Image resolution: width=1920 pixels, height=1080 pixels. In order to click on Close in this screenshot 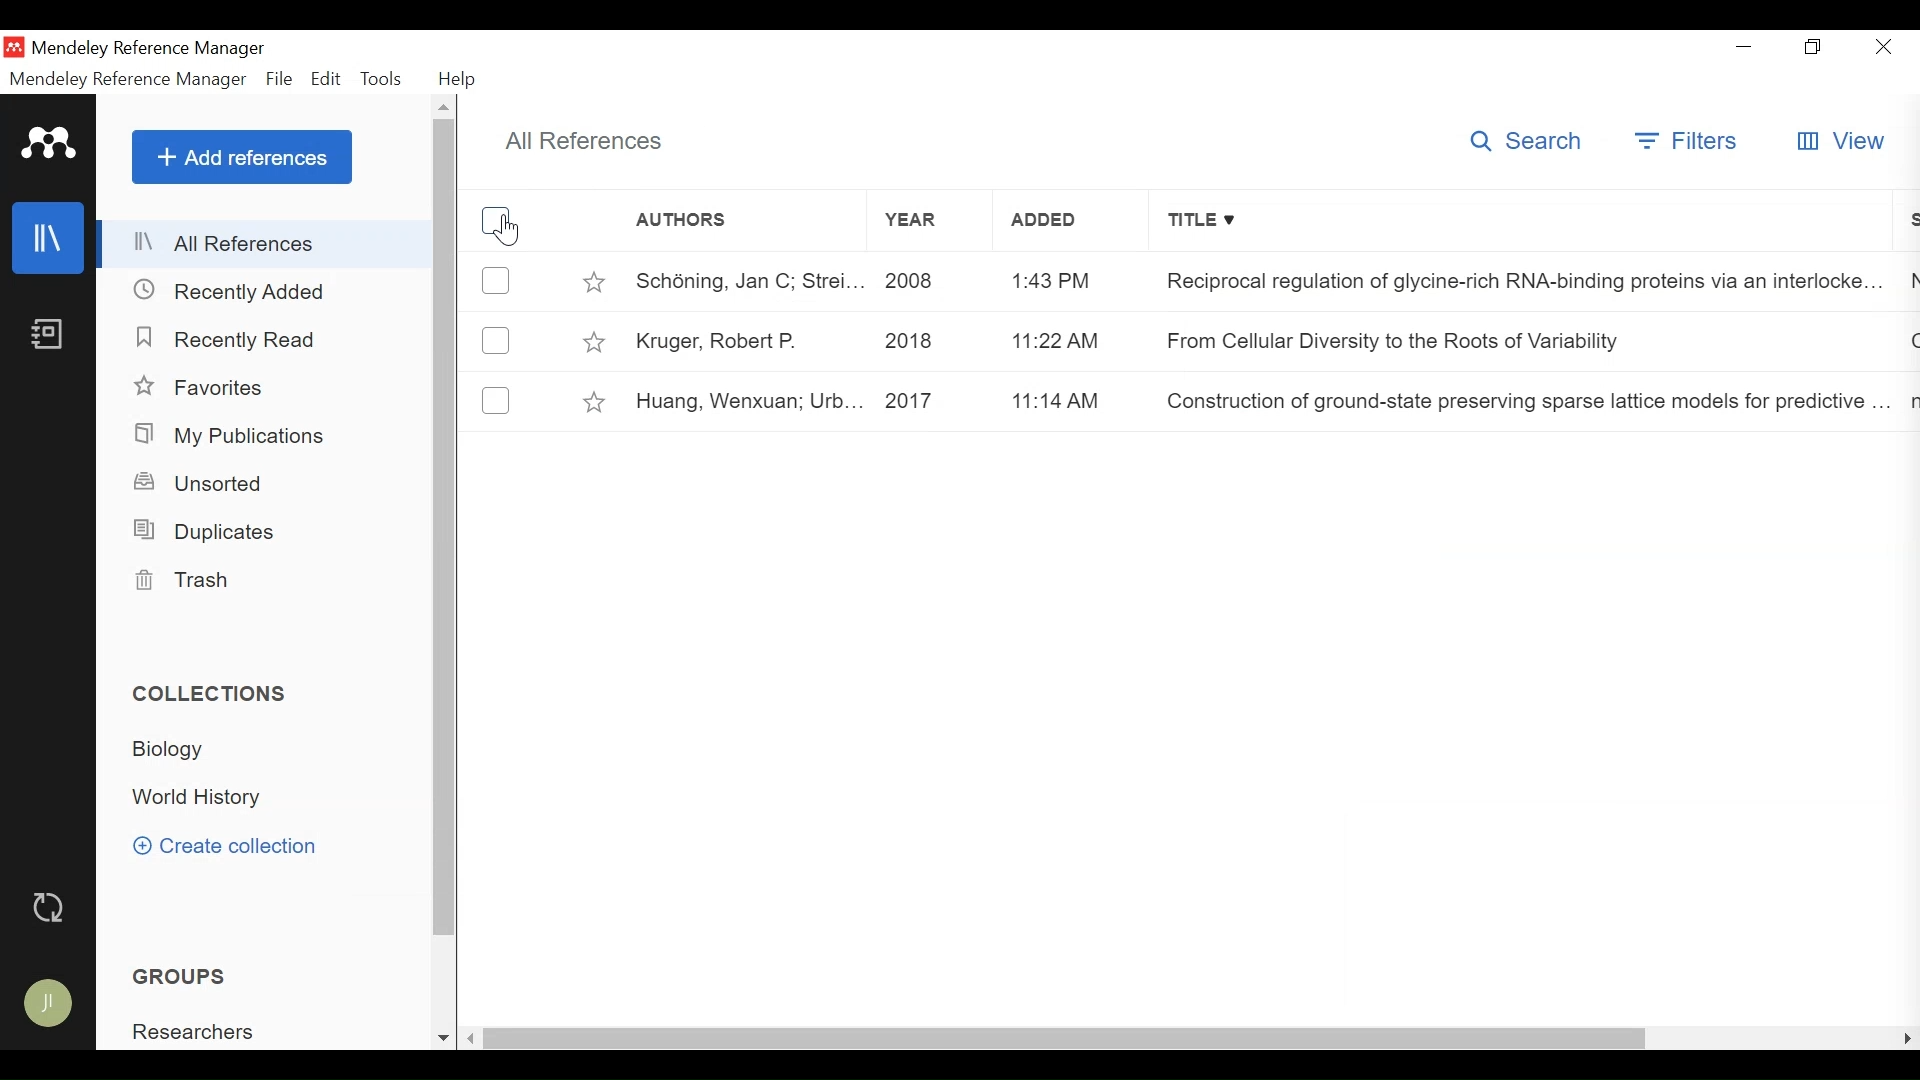, I will do `click(1885, 47)`.